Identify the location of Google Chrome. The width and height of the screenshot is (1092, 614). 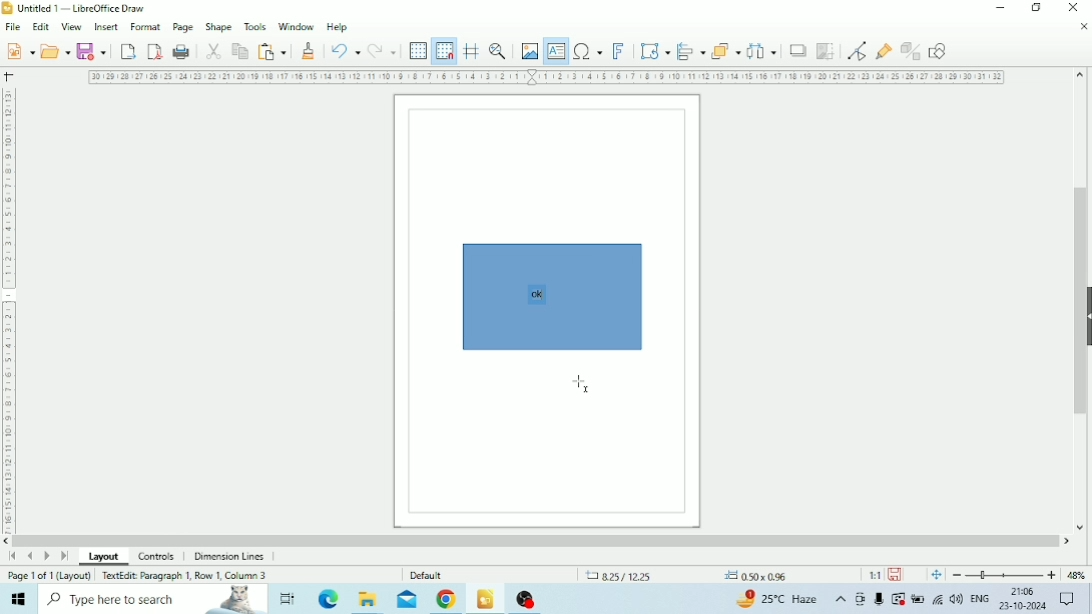
(447, 599).